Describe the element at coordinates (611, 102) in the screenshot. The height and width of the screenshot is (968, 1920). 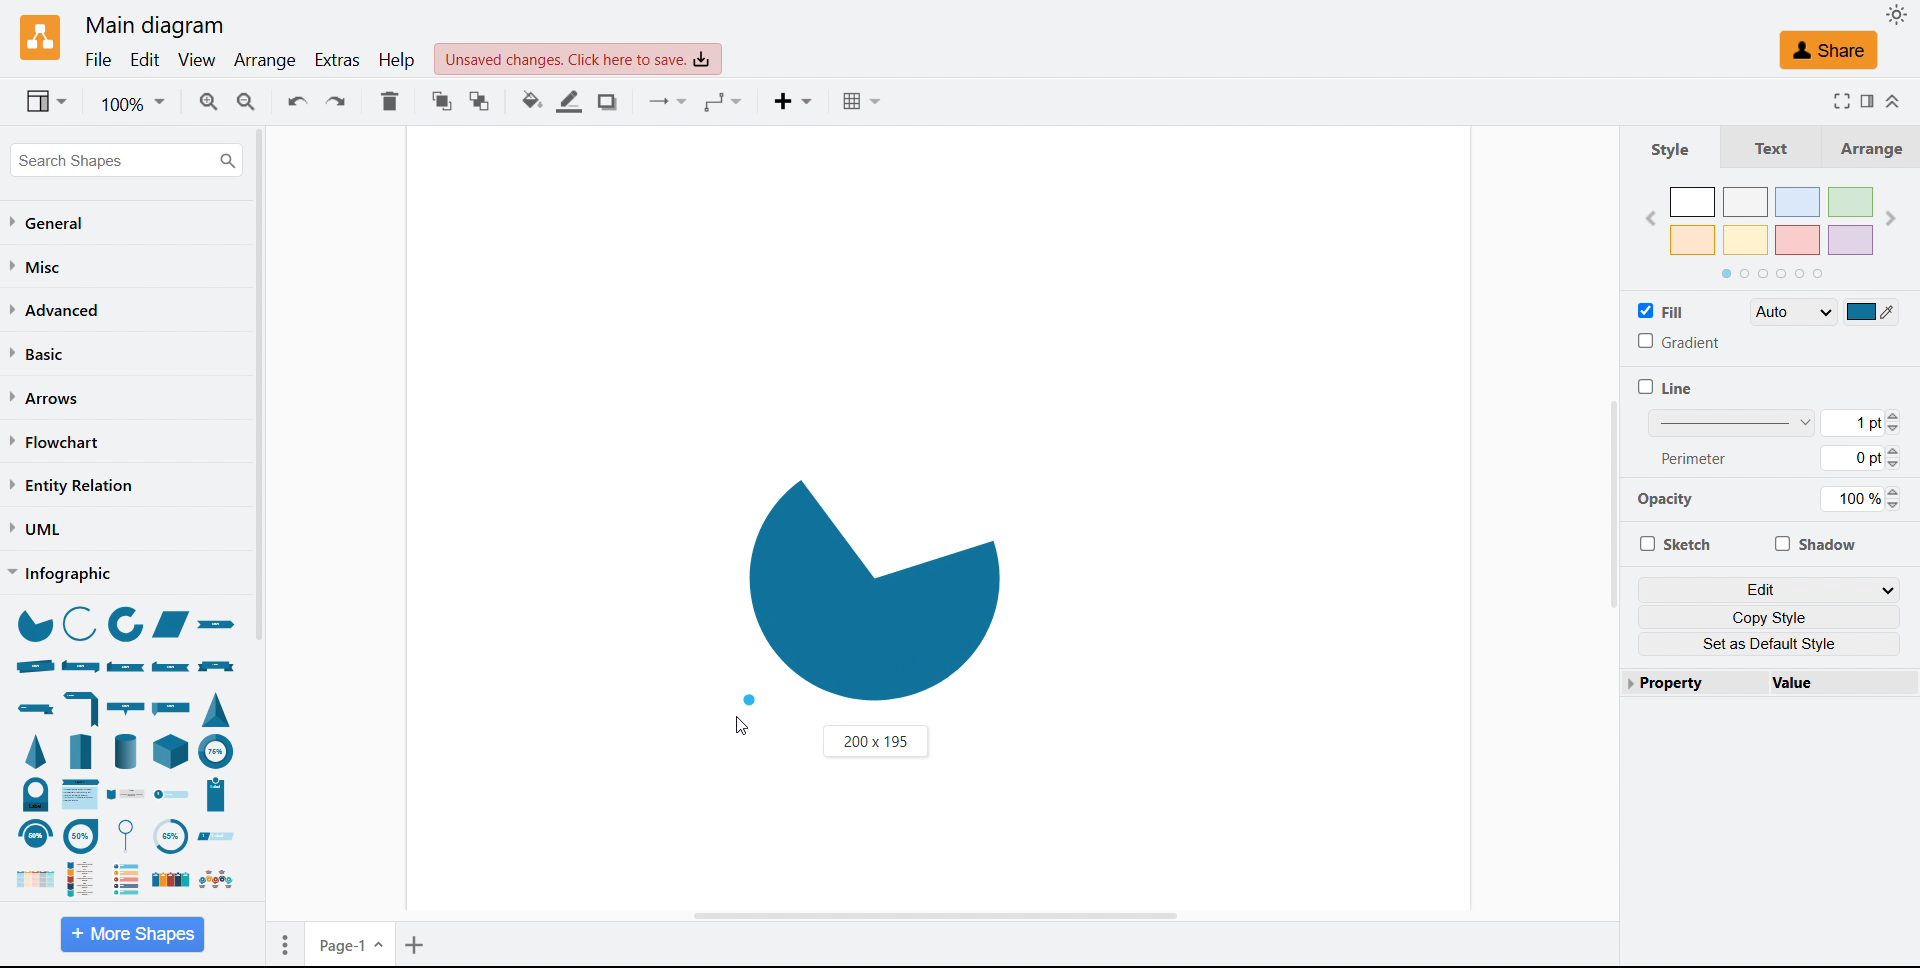
I see `Shadow ` at that location.